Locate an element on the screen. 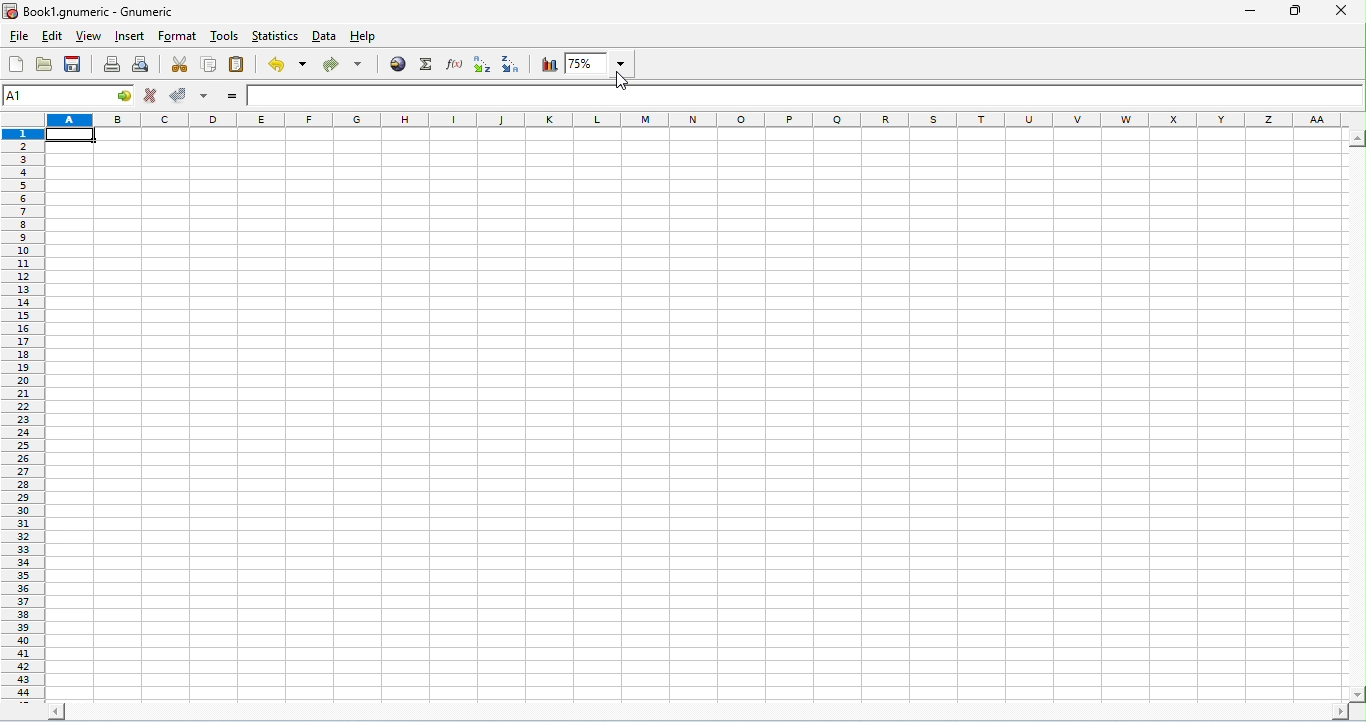 The width and height of the screenshot is (1366, 722). format is located at coordinates (177, 37).